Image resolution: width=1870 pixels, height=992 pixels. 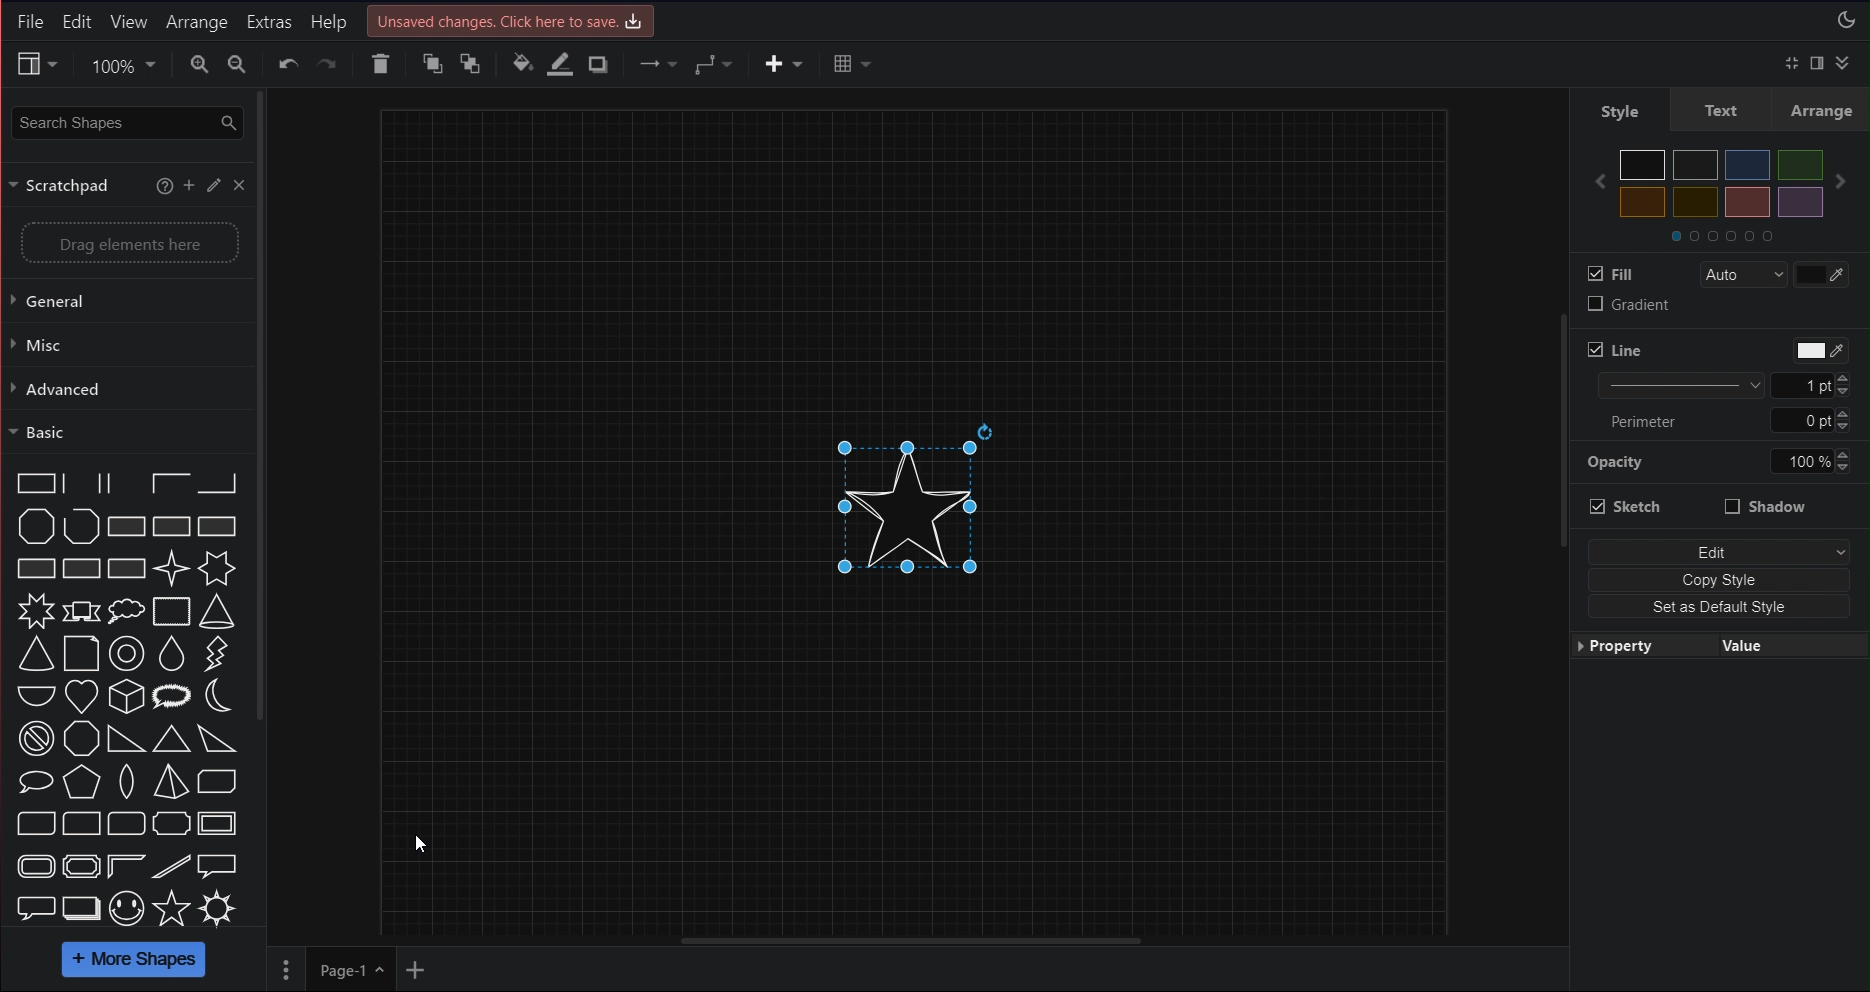 I want to click on partial rectangle, so click(x=170, y=482).